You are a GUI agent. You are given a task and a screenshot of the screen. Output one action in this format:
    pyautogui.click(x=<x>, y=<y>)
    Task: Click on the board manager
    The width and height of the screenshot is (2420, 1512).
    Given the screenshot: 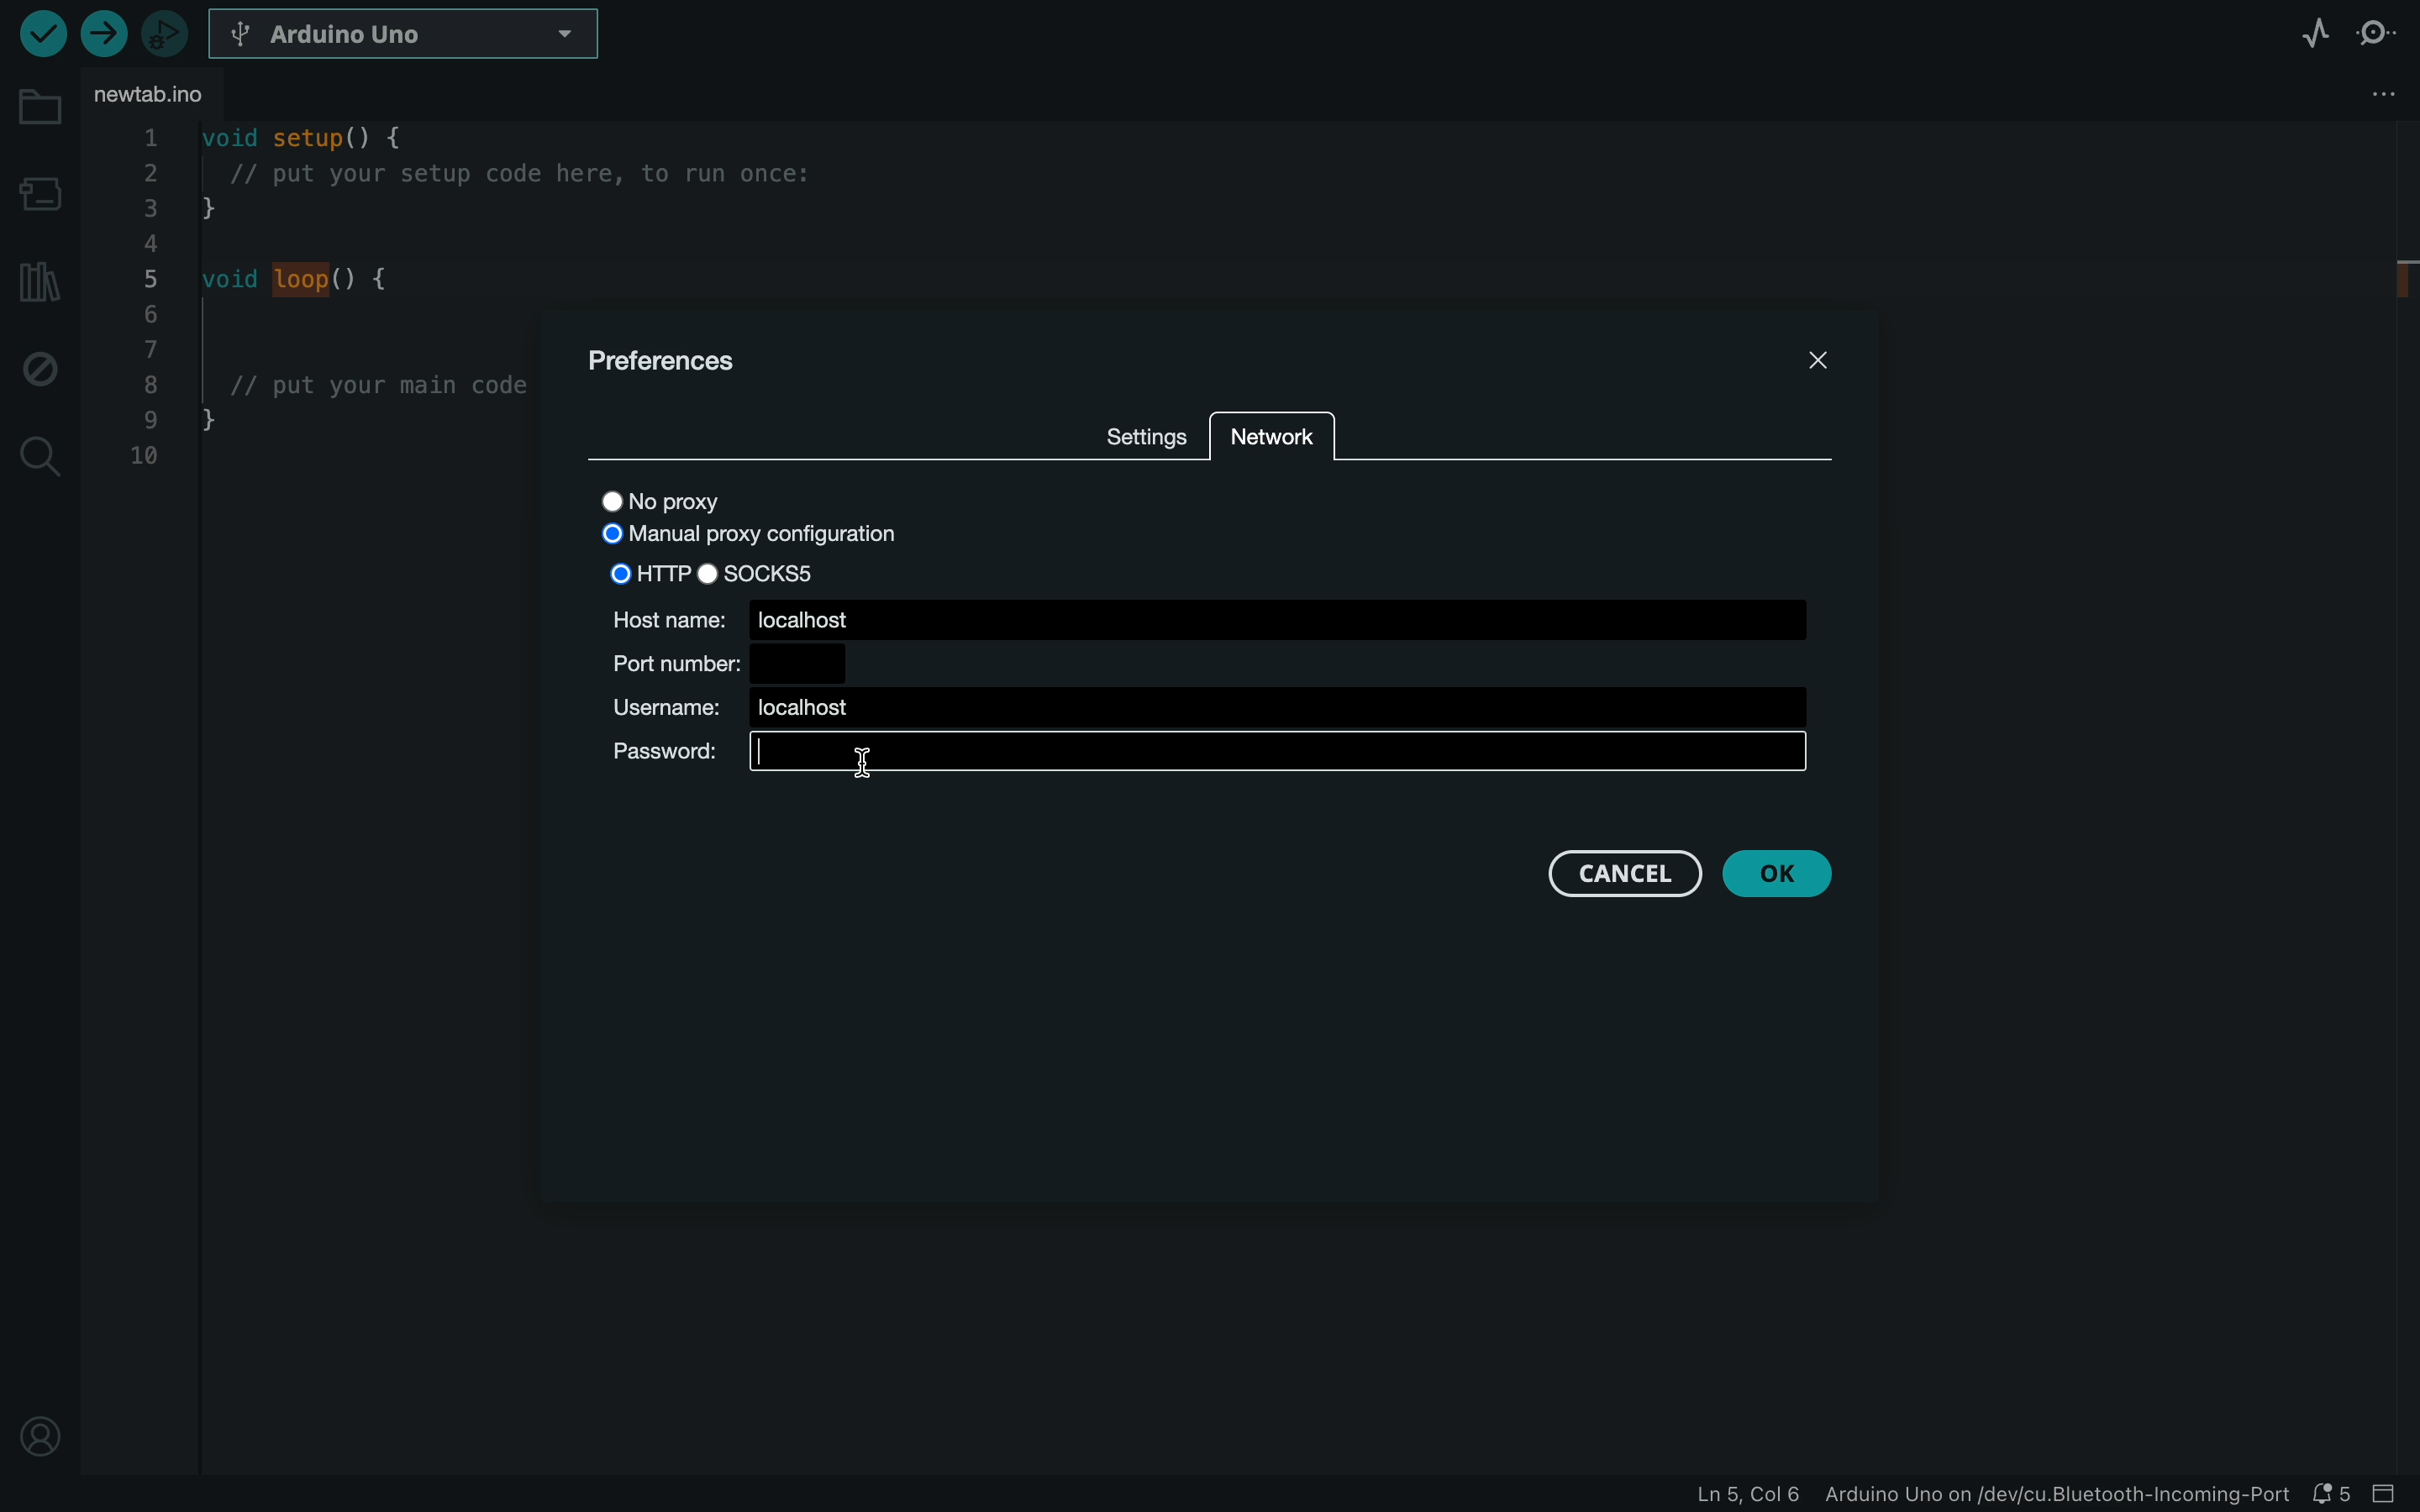 What is the action you would take?
    pyautogui.click(x=38, y=185)
    